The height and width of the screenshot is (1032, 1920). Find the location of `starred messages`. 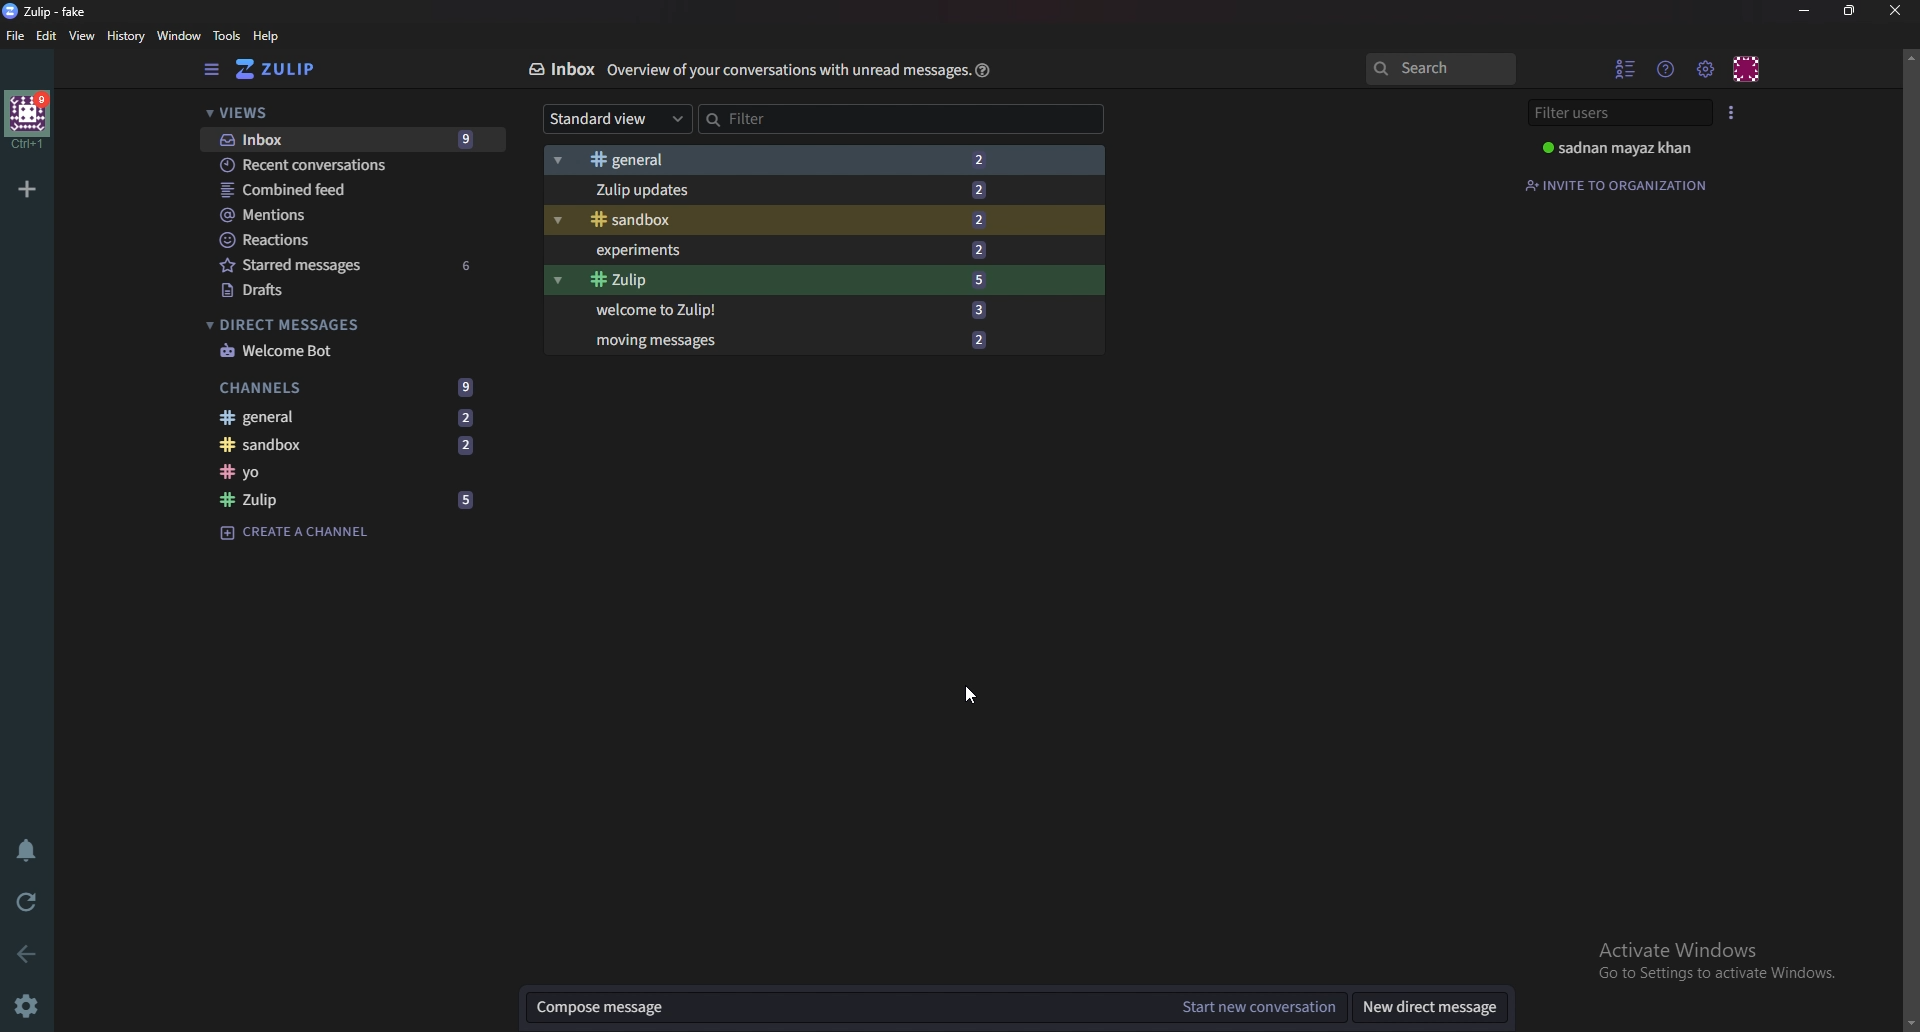

starred messages is located at coordinates (348, 264).